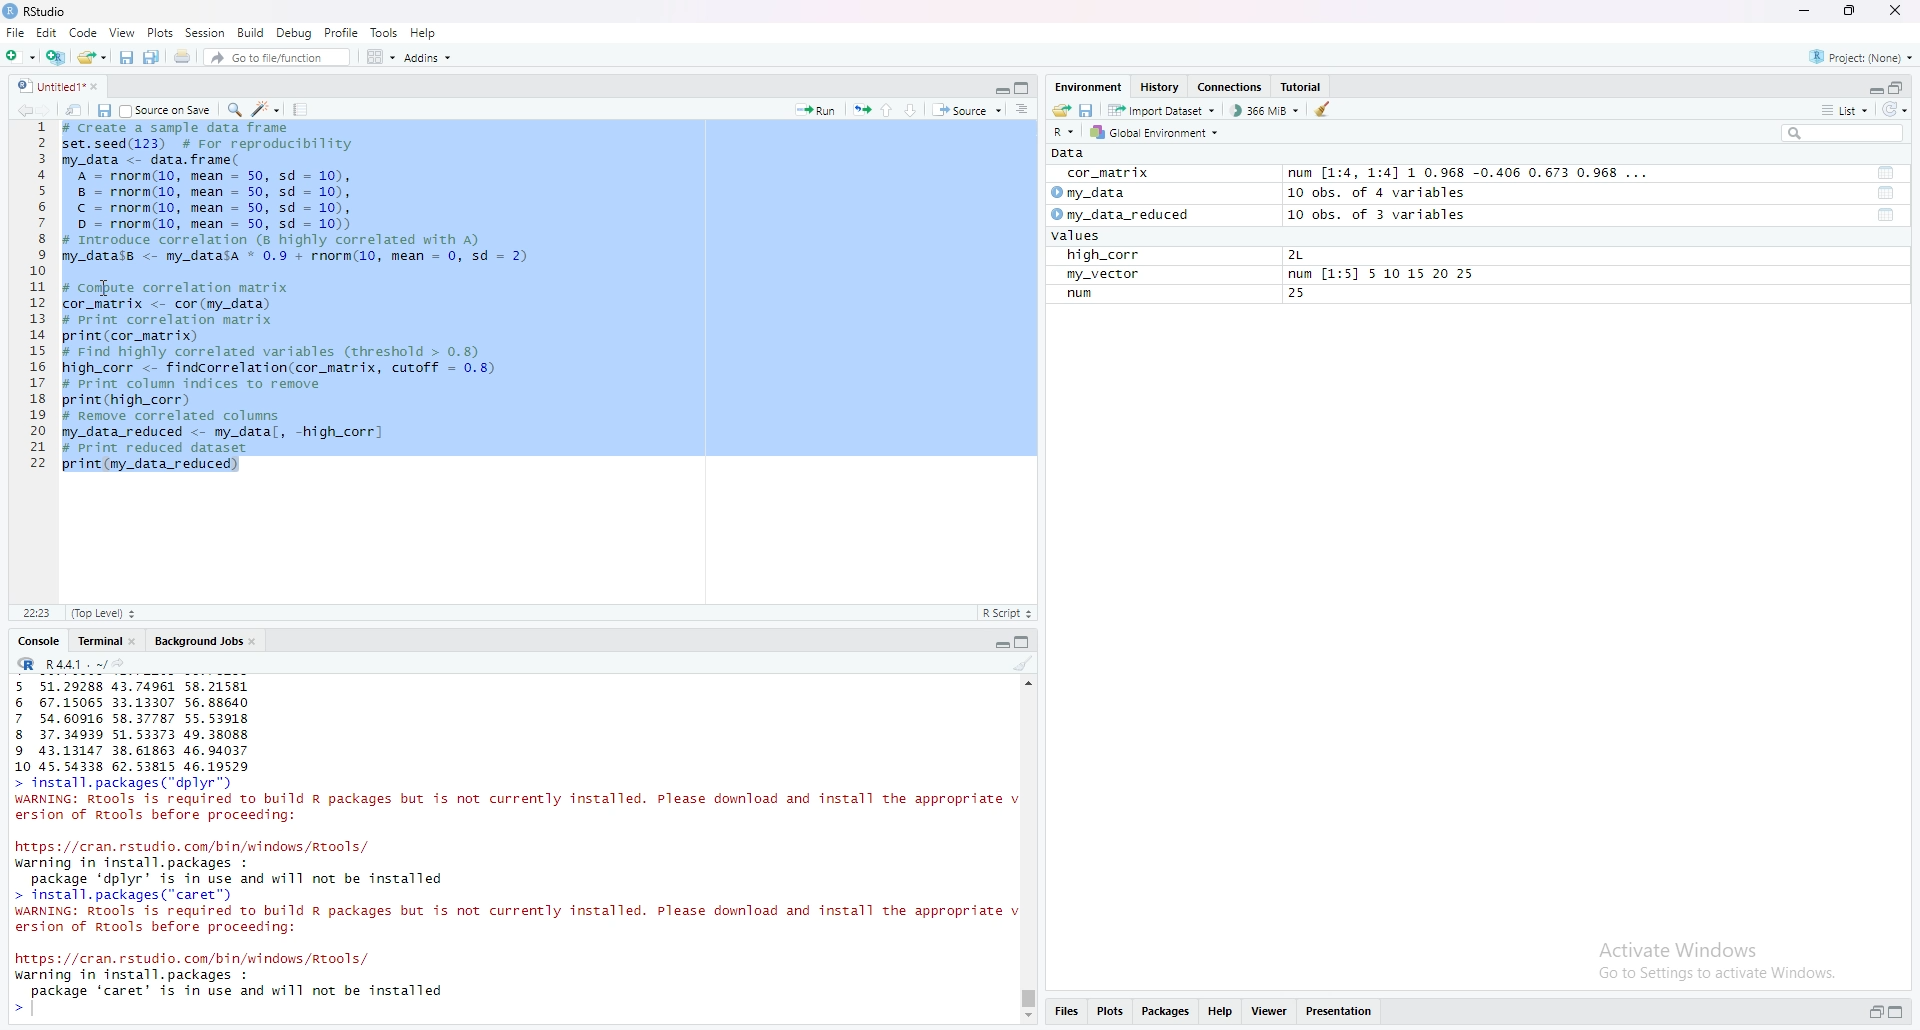 The image size is (1920, 1030). I want to click on my_data_reduced 10 obs. of 3 variables, so click(1266, 214).